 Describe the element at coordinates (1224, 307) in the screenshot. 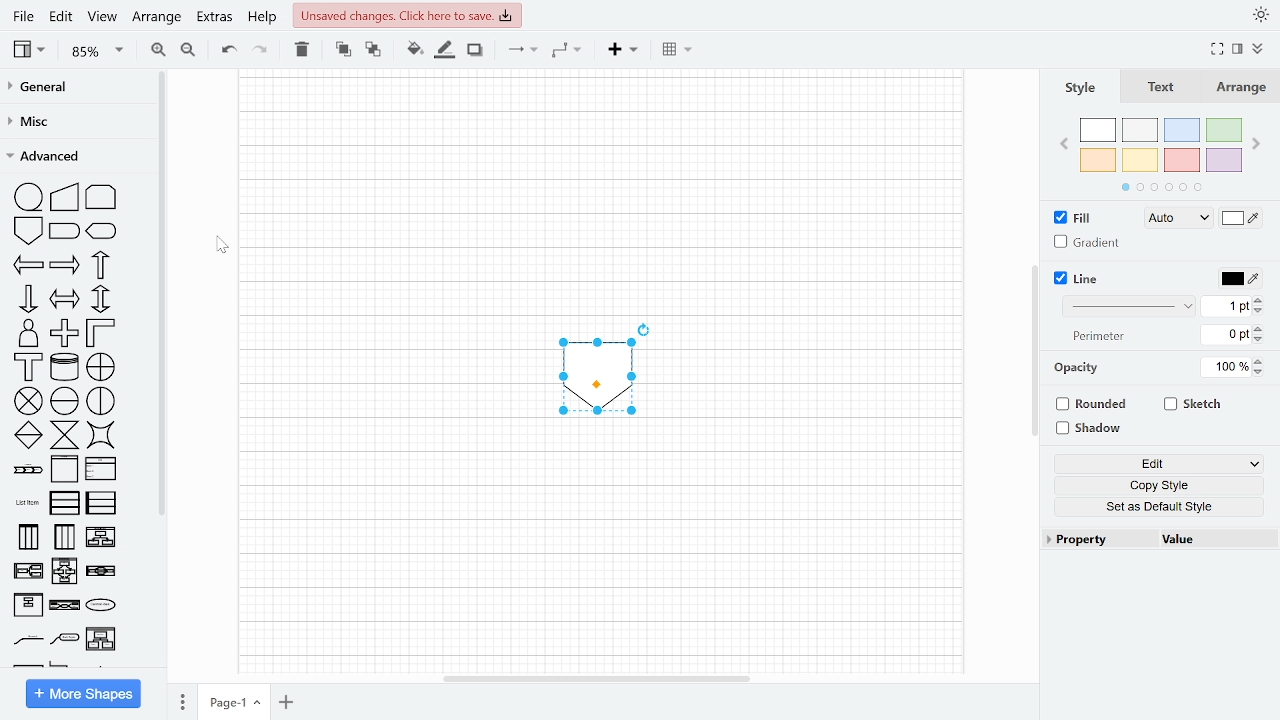

I see `Line width` at that location.